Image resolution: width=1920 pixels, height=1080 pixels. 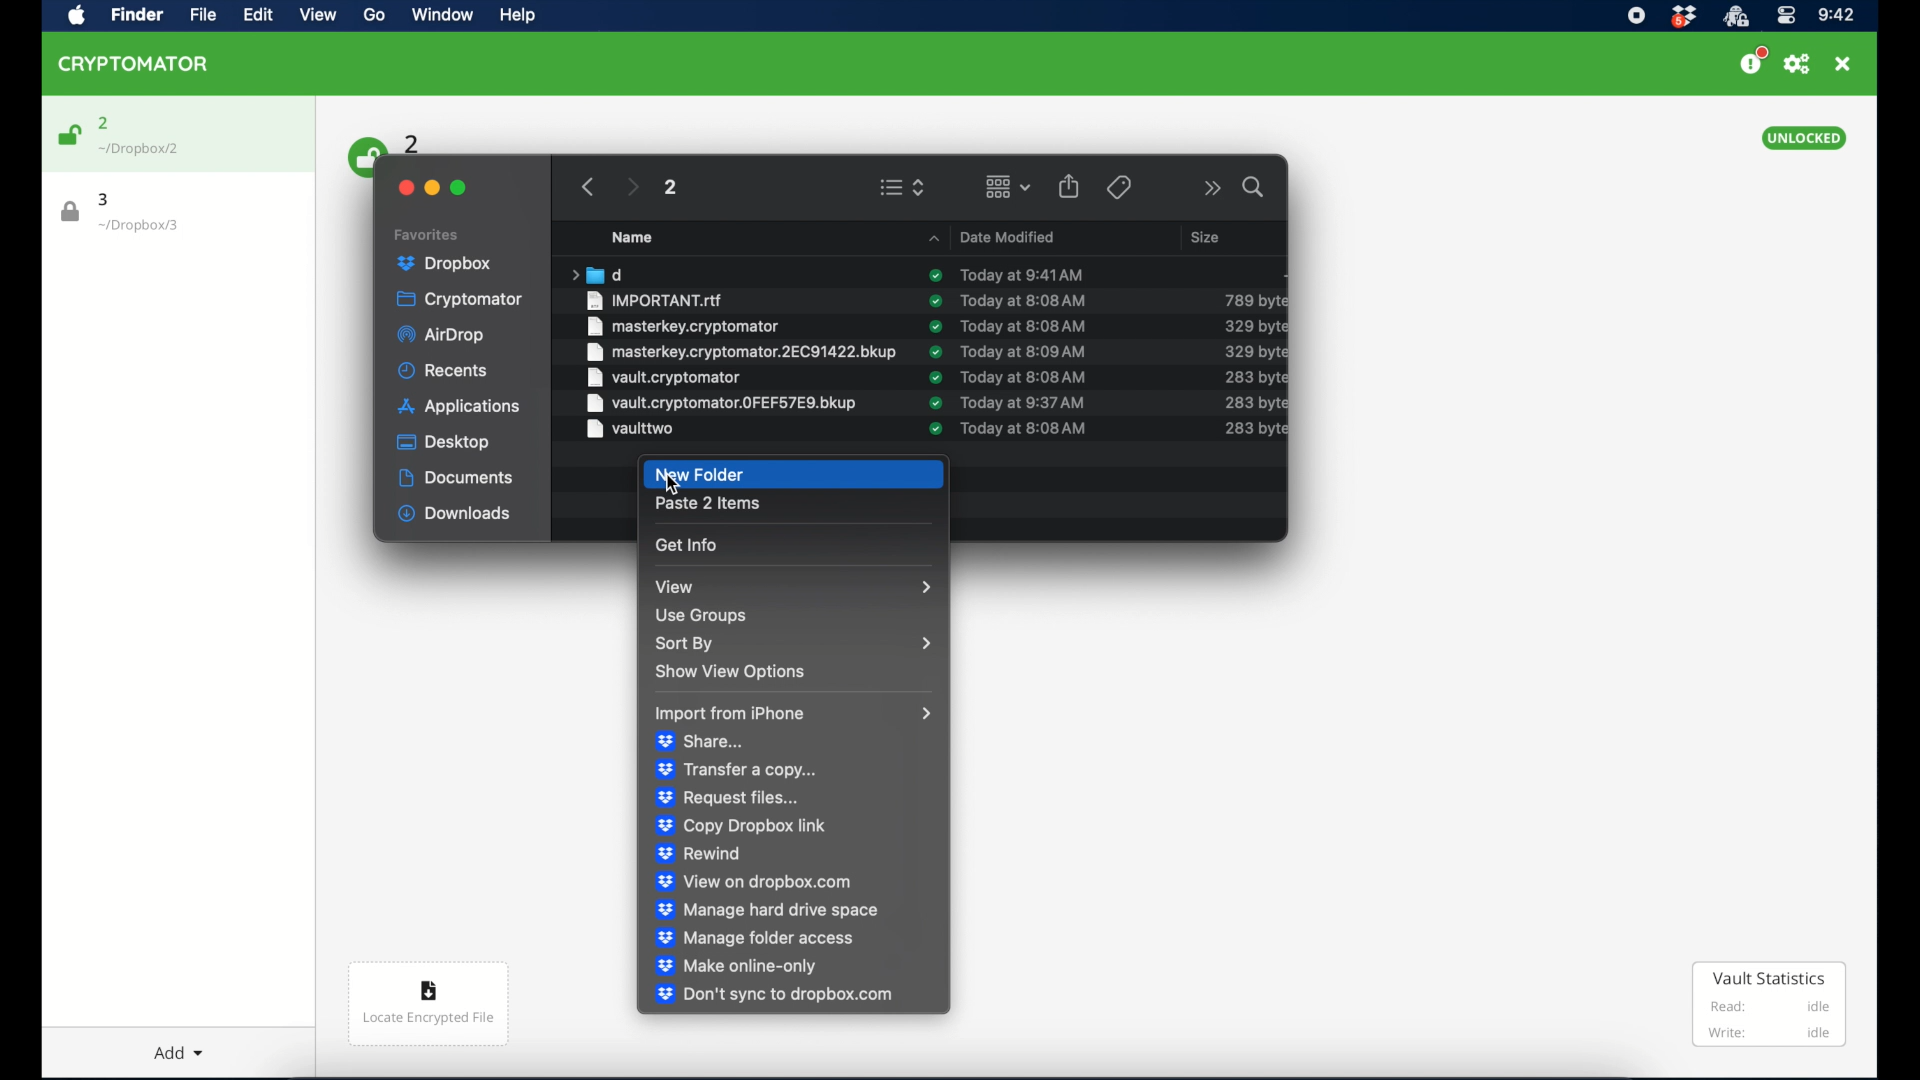 I want to click on view  on dropbox, so click(x=756, y=881).